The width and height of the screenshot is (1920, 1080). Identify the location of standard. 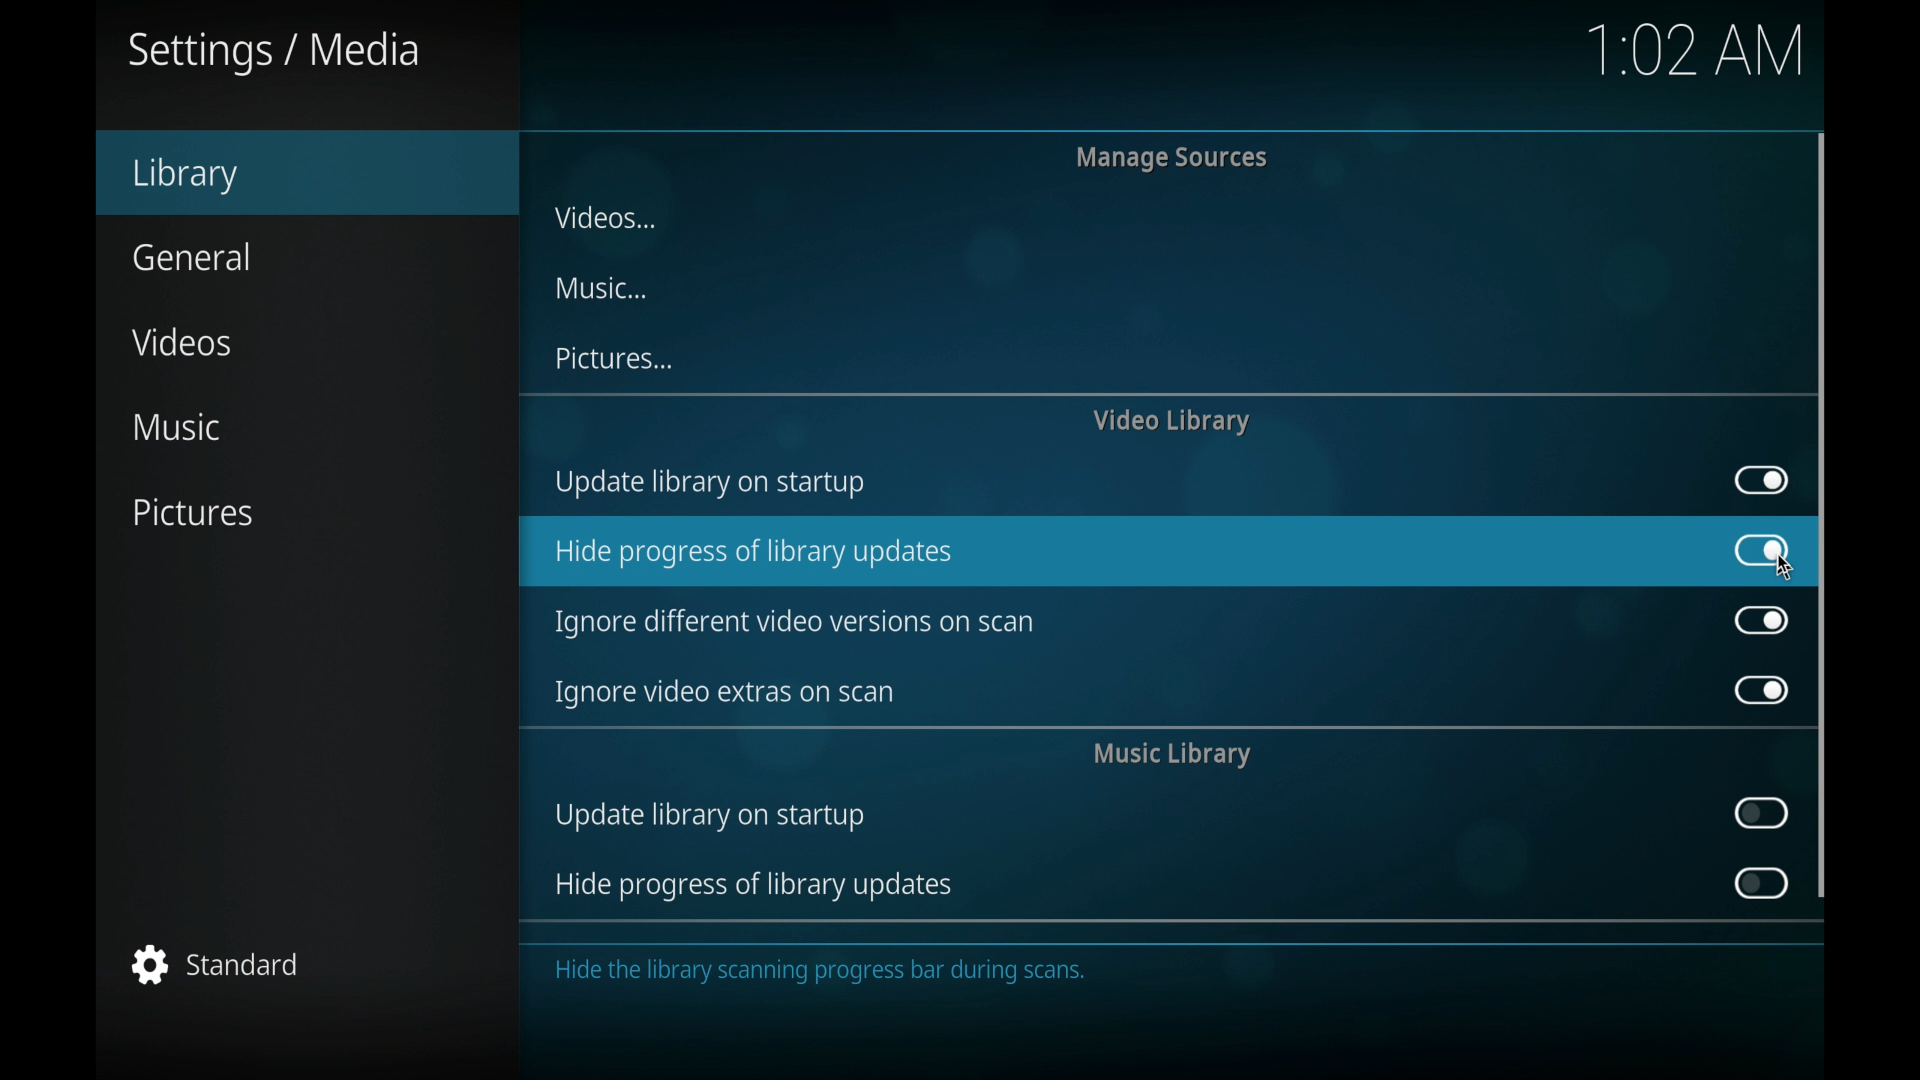
(214, 964).